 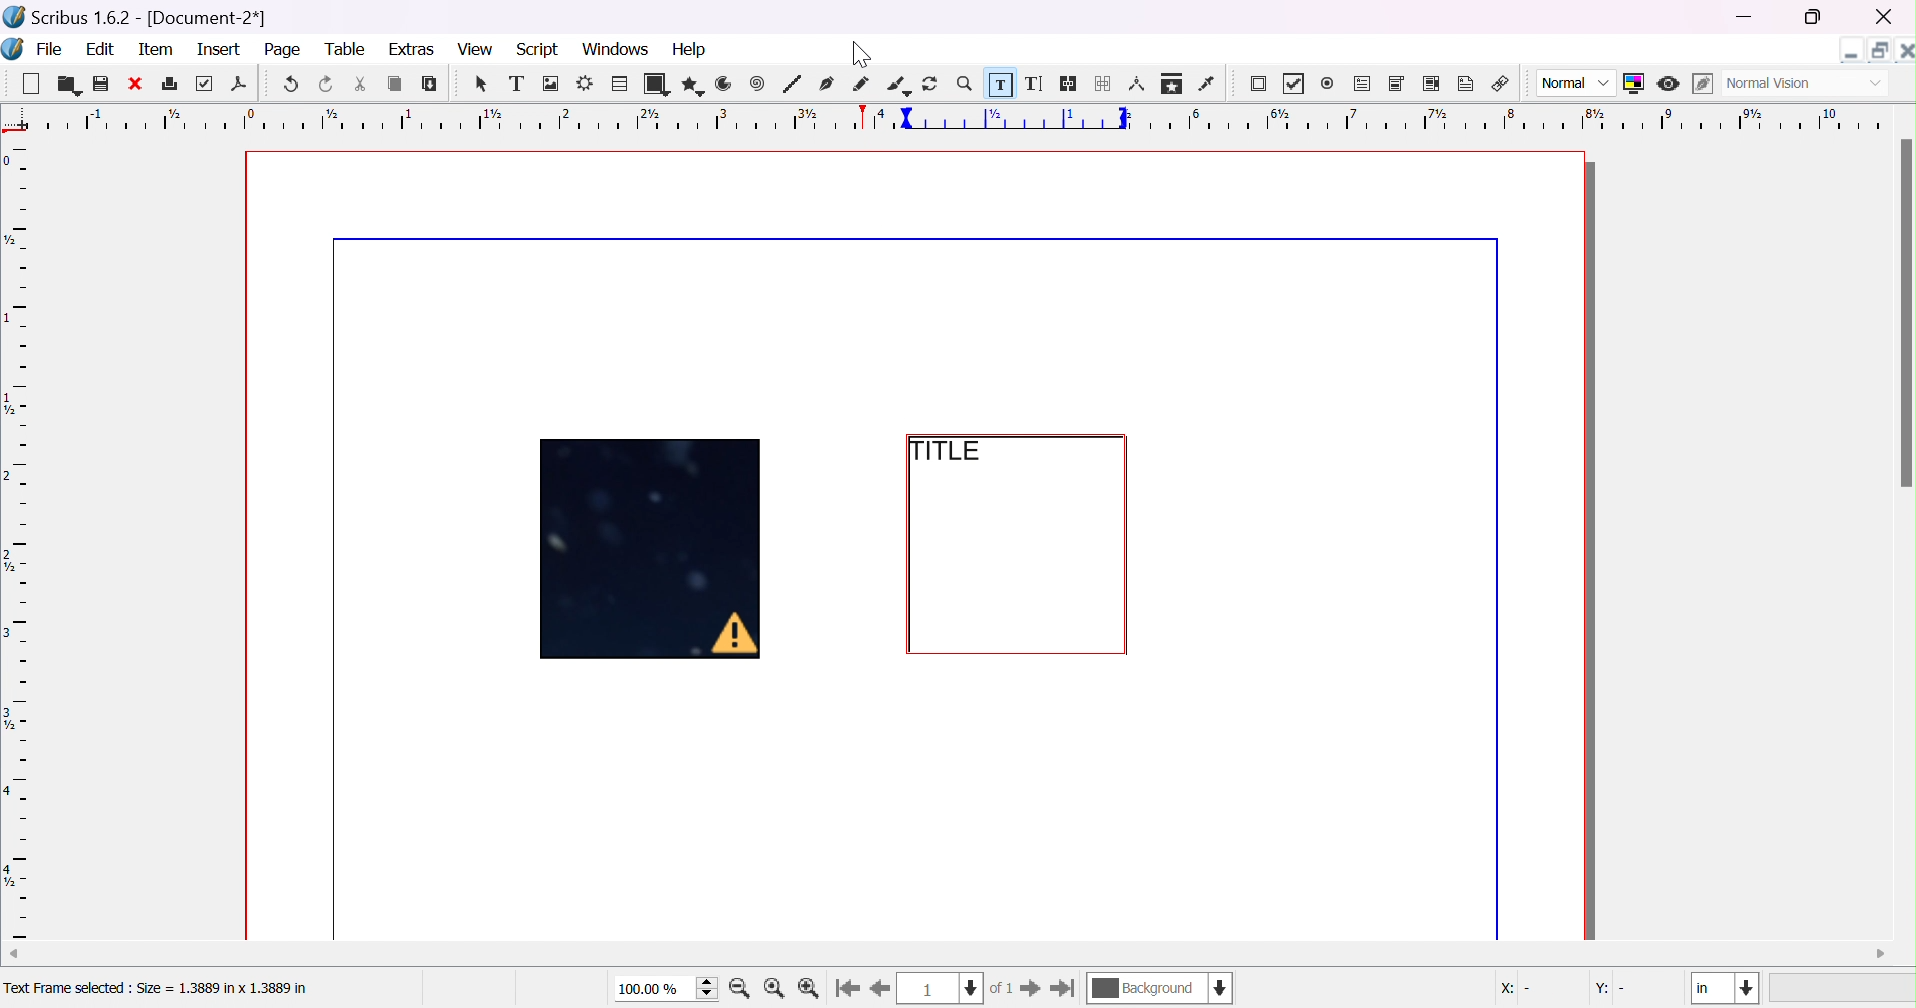 I want to click on scroll right, so click(x=1882, y=954).